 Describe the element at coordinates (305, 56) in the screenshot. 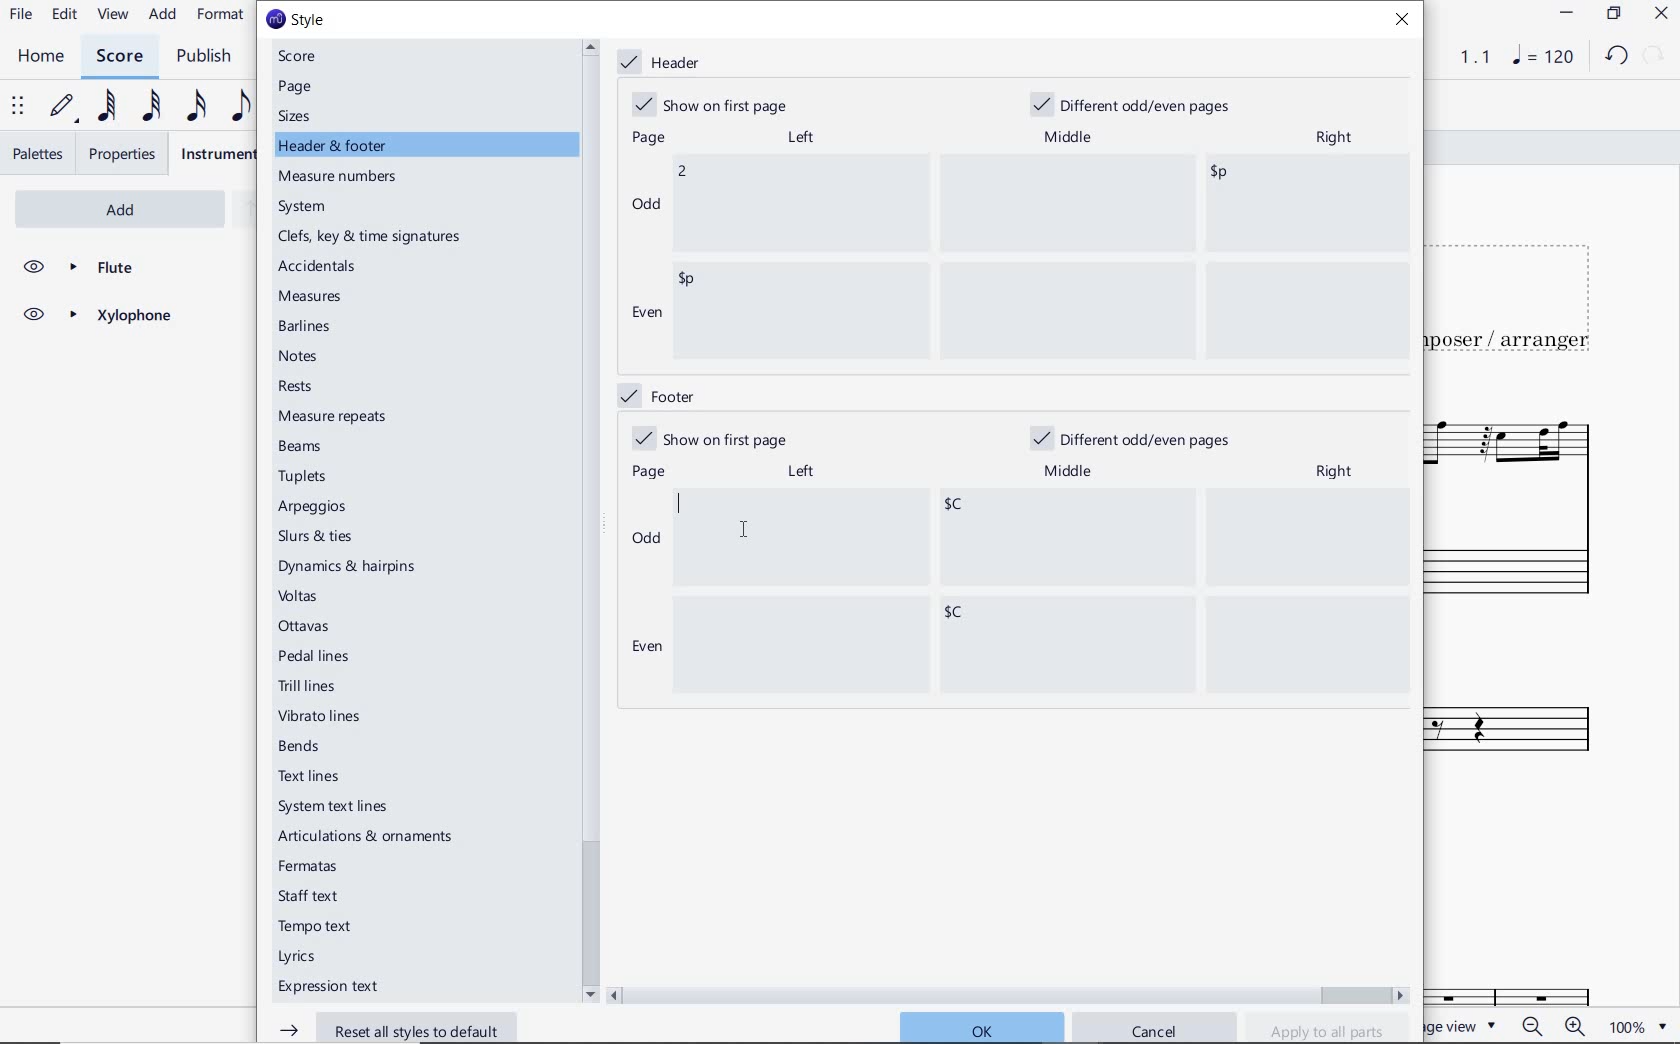

I see `score` at that location.